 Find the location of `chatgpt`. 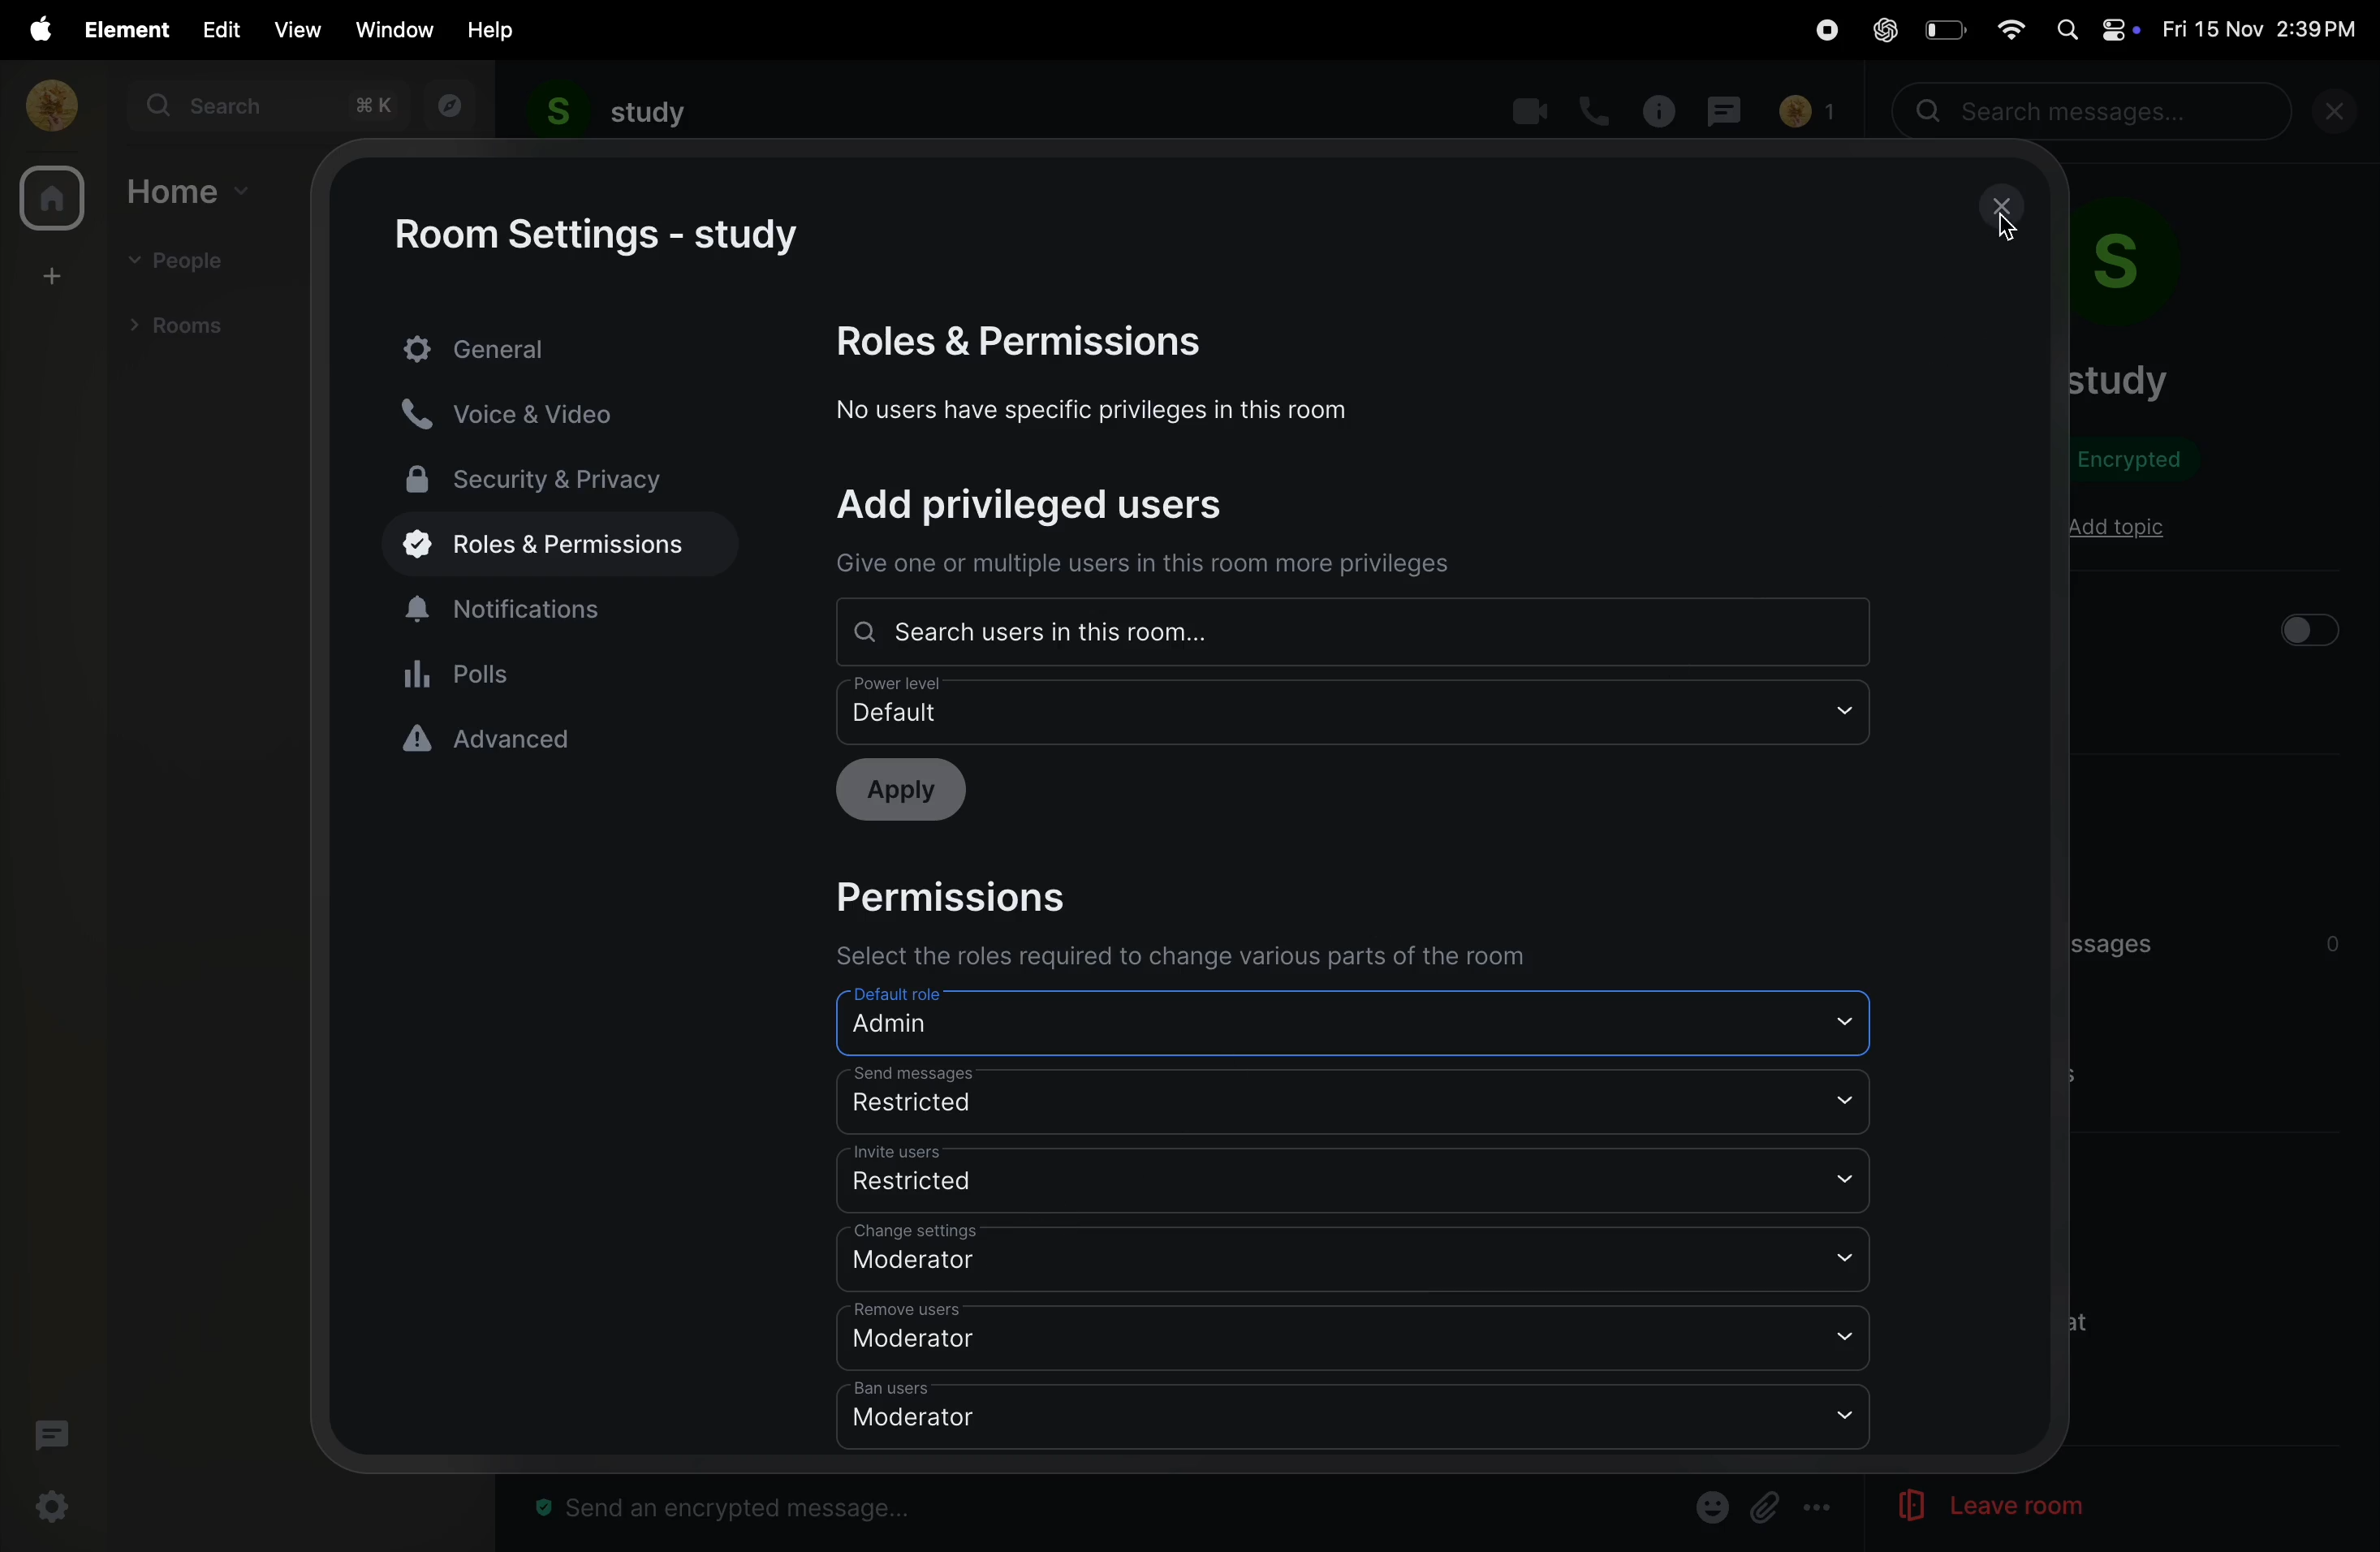

chatgpt is located at coordinates (1884, 32).